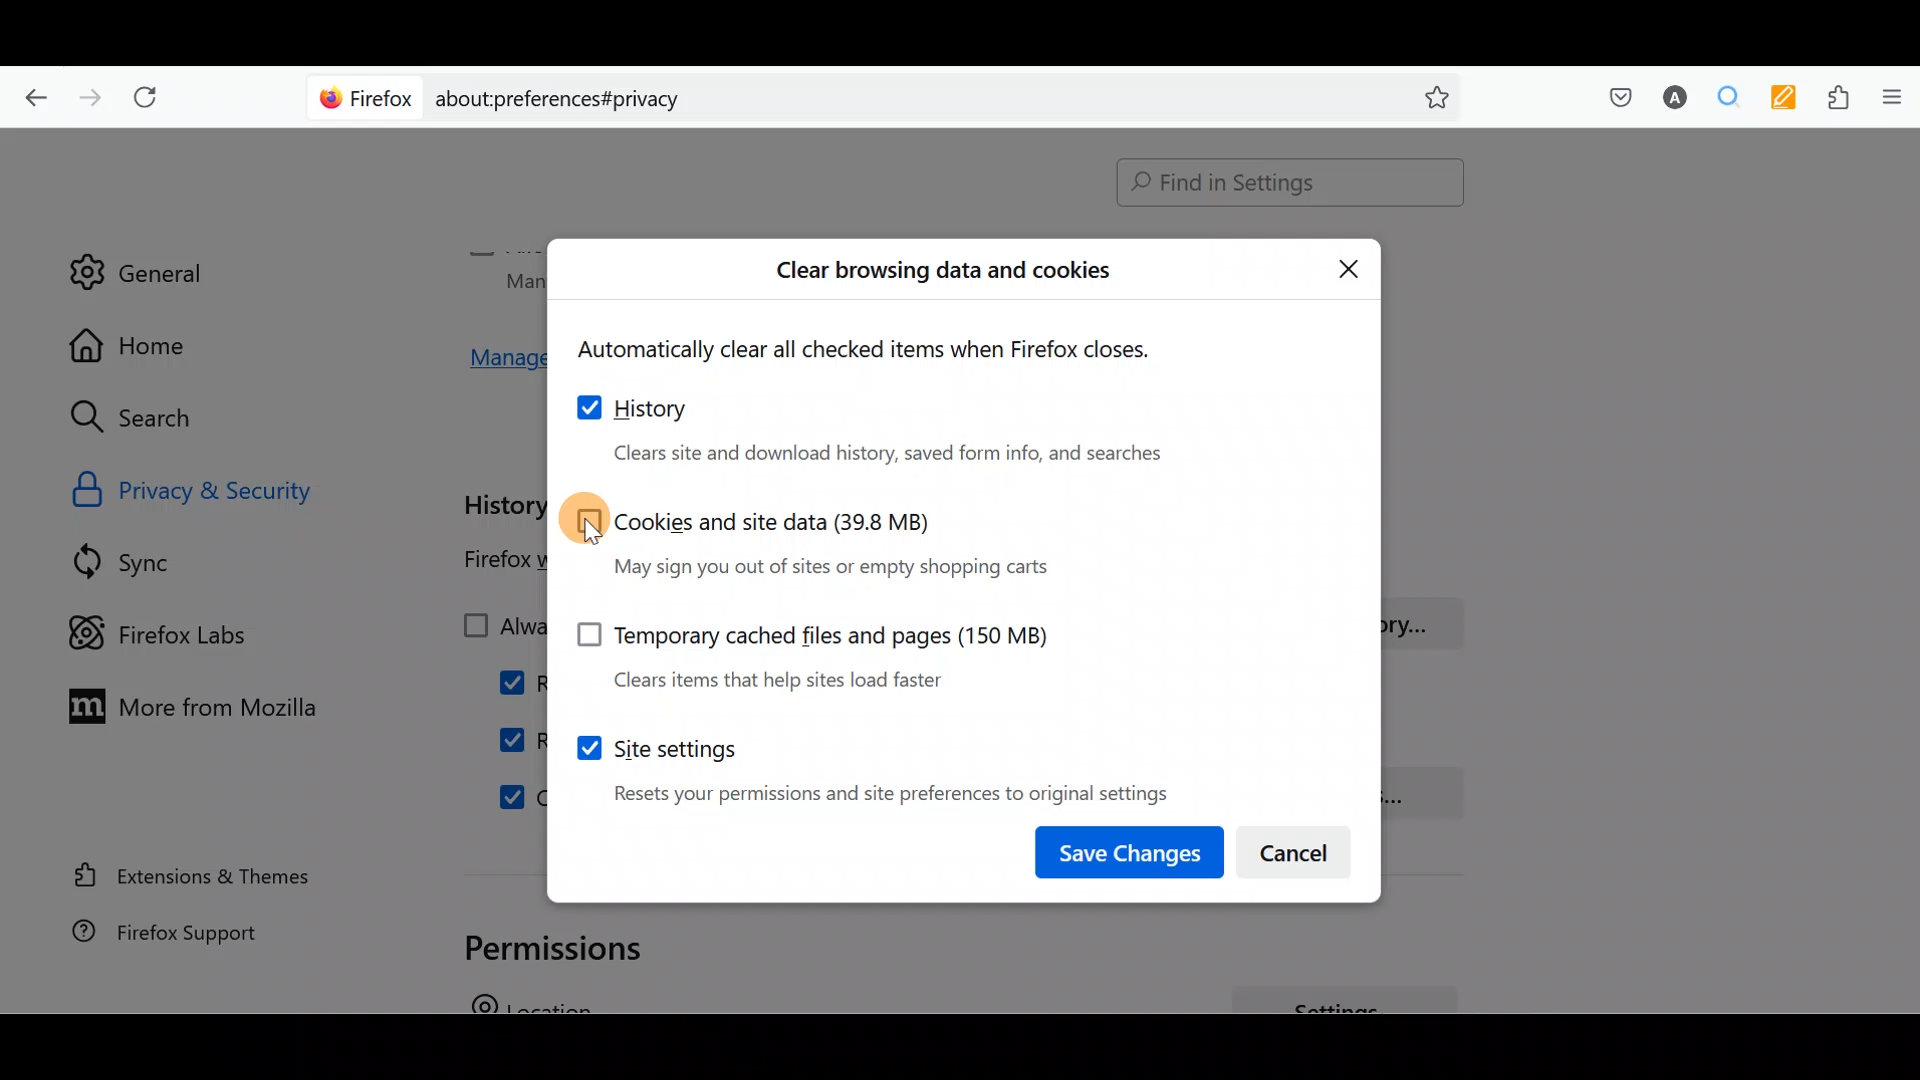 The height and width of the screenshot is (1080, 1920). What do you see at coordinates (148, 345) in the screenshot?
I see `Home` at bounding box center [148, 345].